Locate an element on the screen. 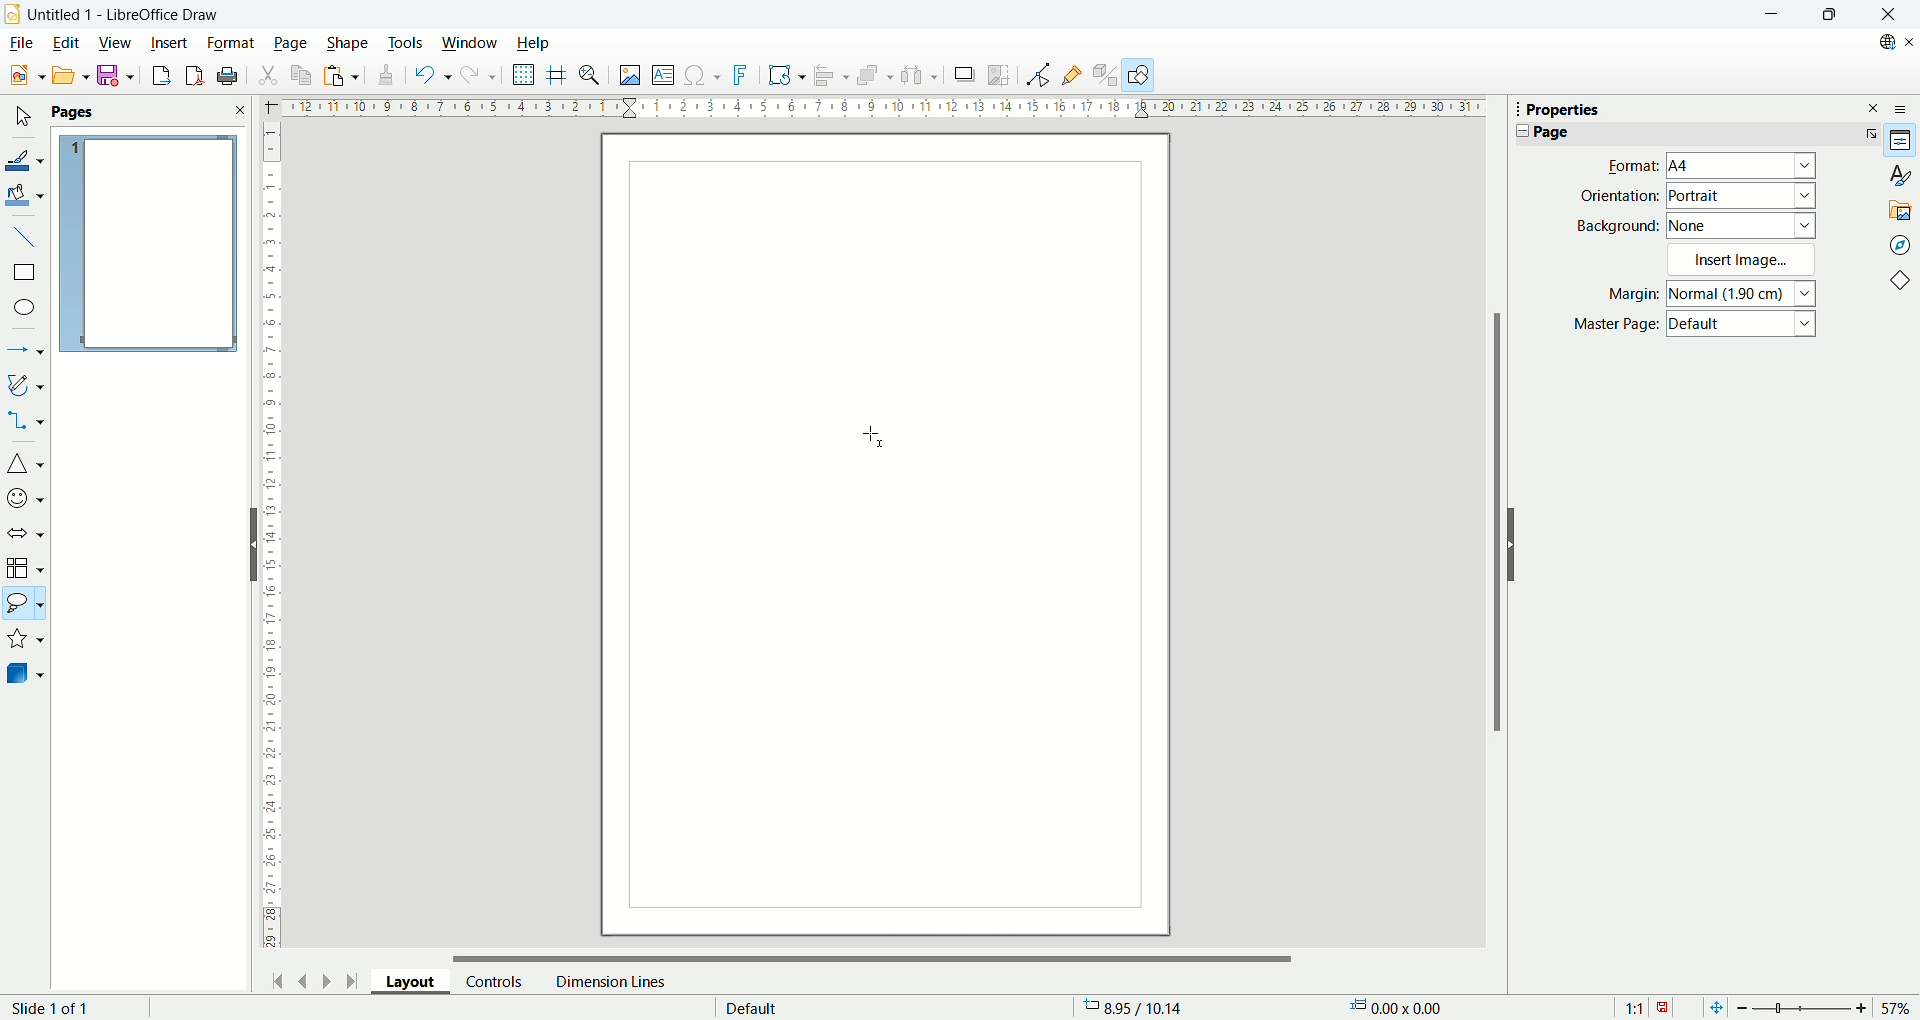 Image resolution: width=1920 pixels, height=1020 pixels. previous page is located at coordinates (305, 979).